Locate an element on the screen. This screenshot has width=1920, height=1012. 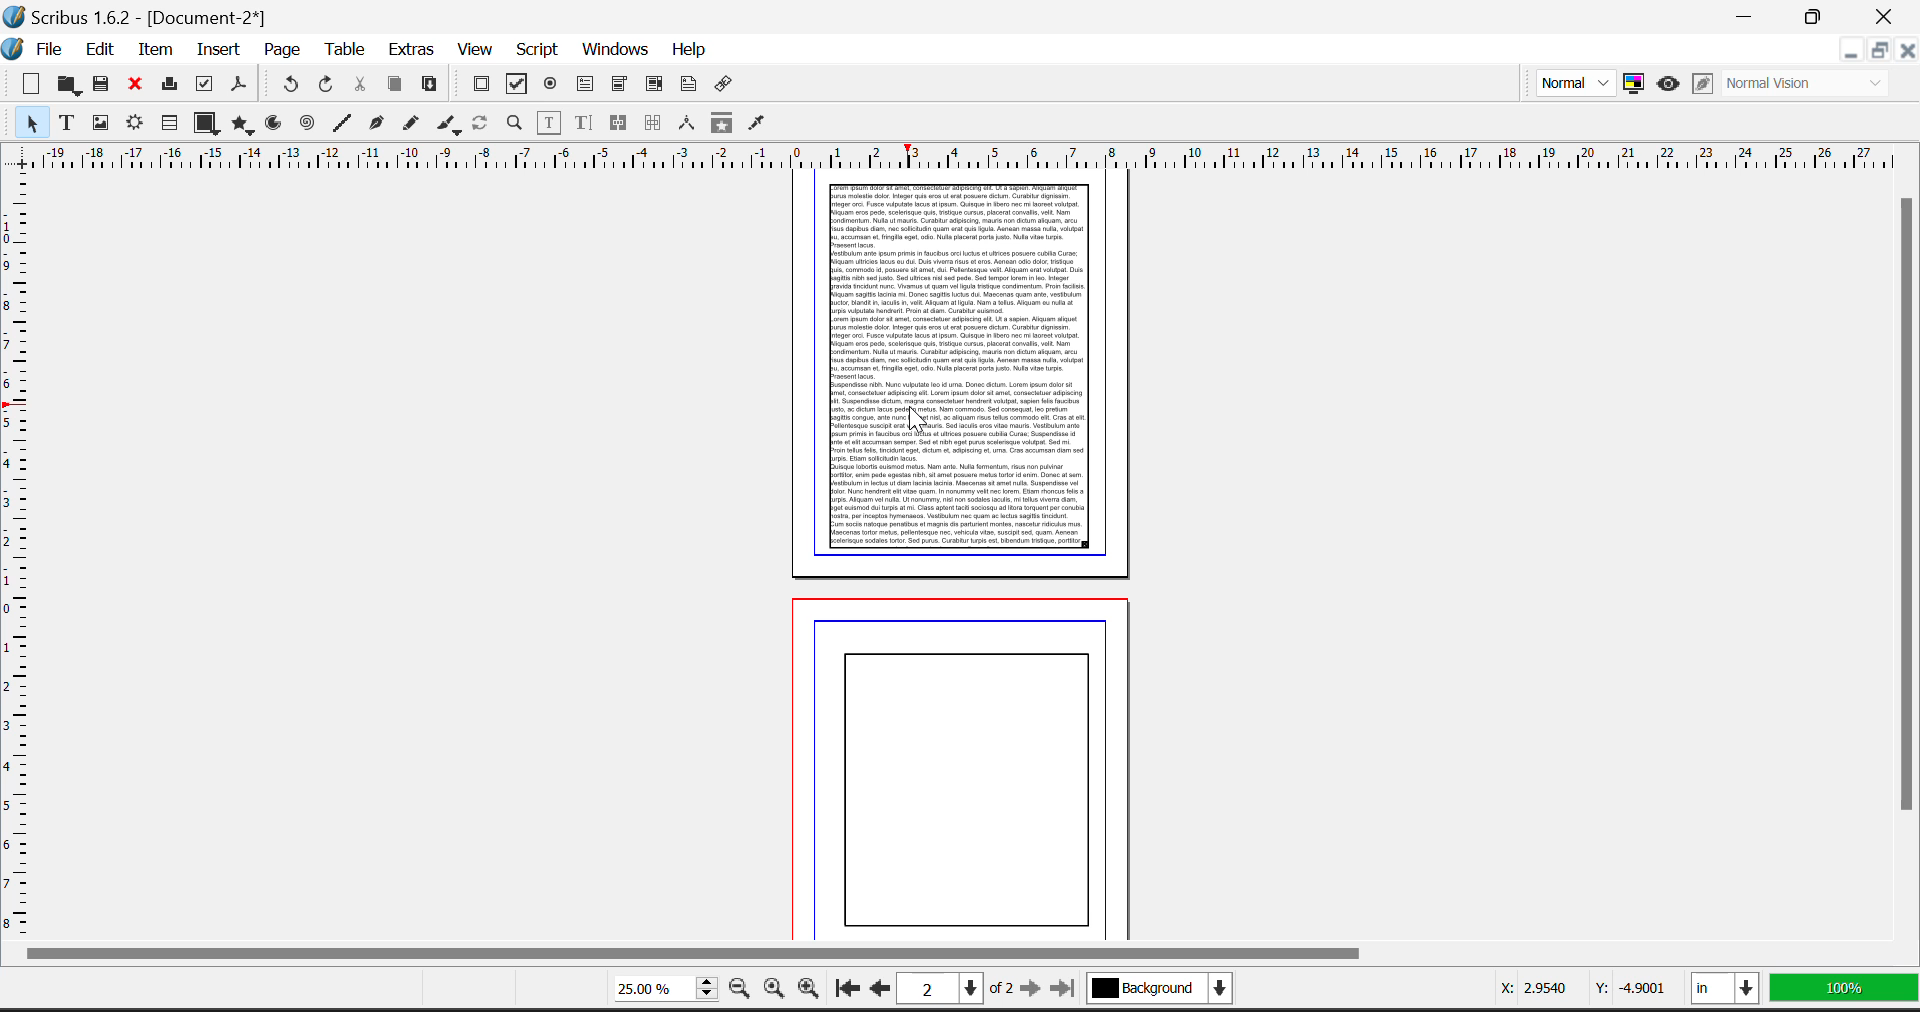
Preflight Verifier is located at coordinates (205, 87).